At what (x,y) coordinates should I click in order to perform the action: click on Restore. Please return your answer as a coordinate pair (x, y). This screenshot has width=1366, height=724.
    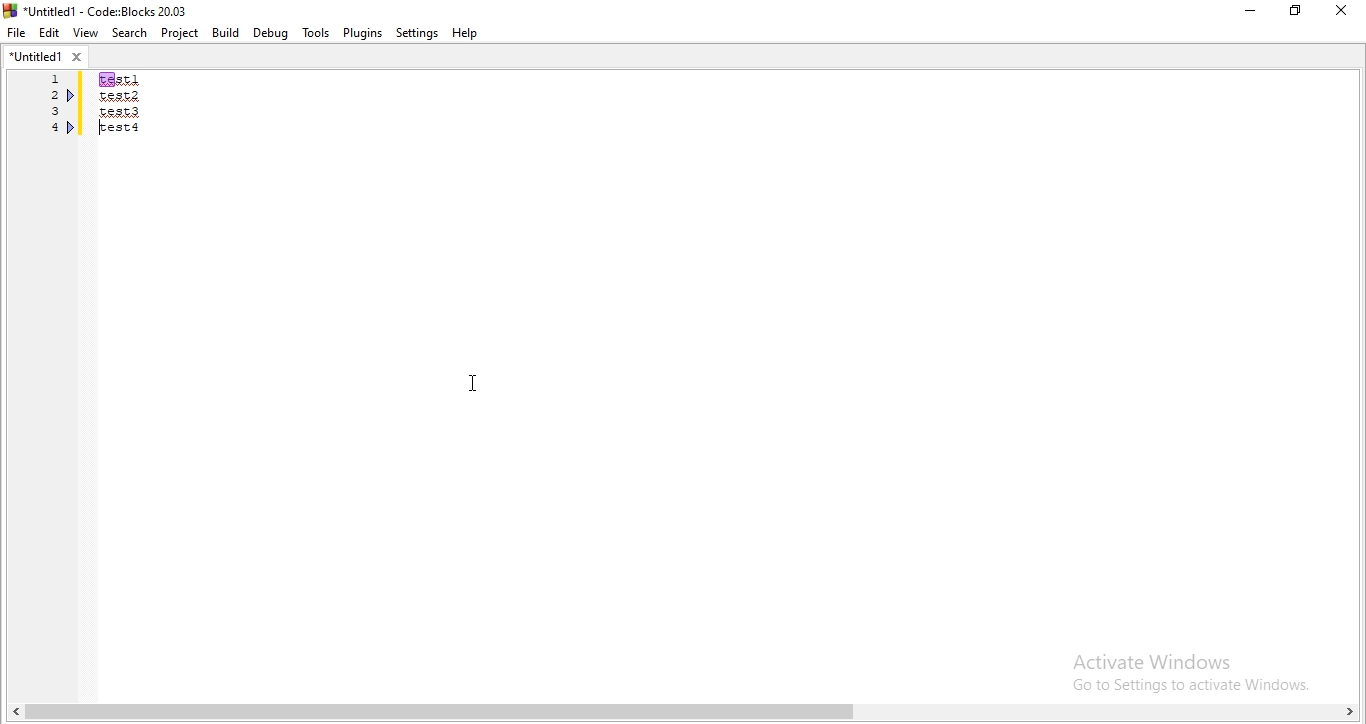
    Looking at the image, I should click on (1294, 13).